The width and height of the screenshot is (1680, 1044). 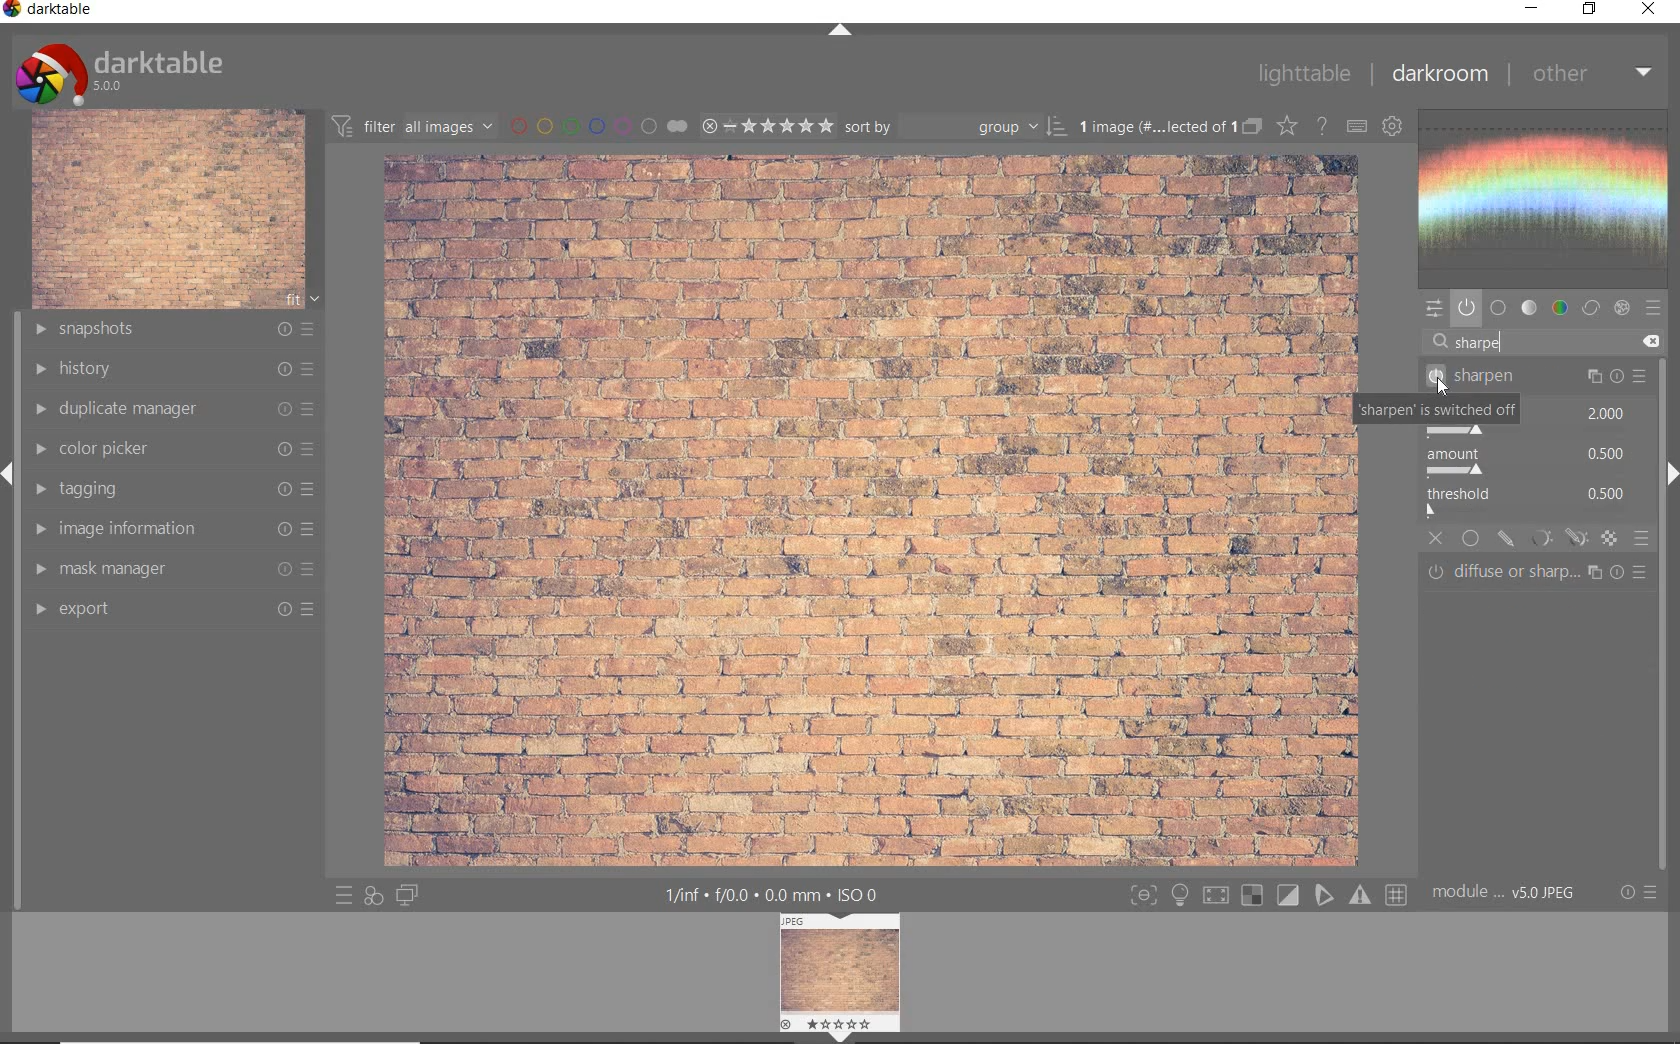 I want to click on SHARPEN, so click(x=1534, y=377).